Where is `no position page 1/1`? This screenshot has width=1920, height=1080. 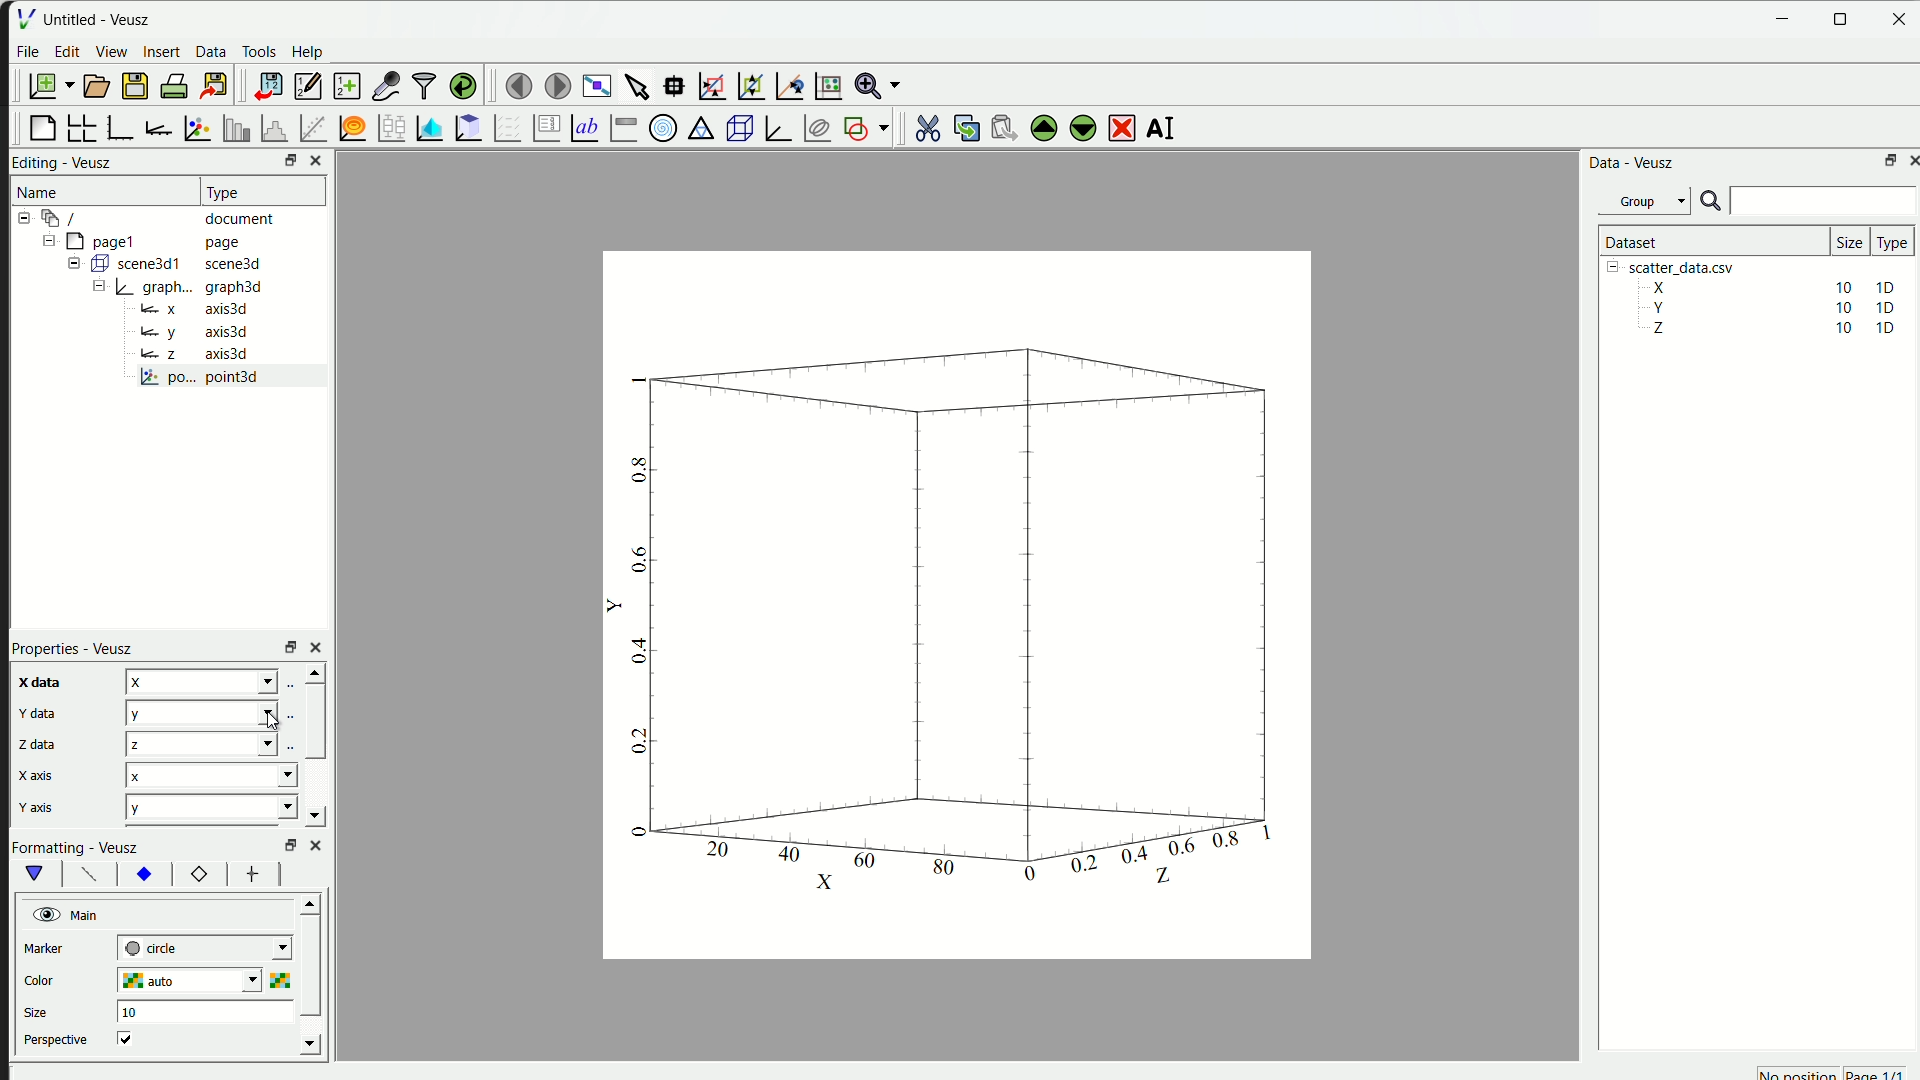
no position page 1/1 is located at coordinates (1837, 1071).